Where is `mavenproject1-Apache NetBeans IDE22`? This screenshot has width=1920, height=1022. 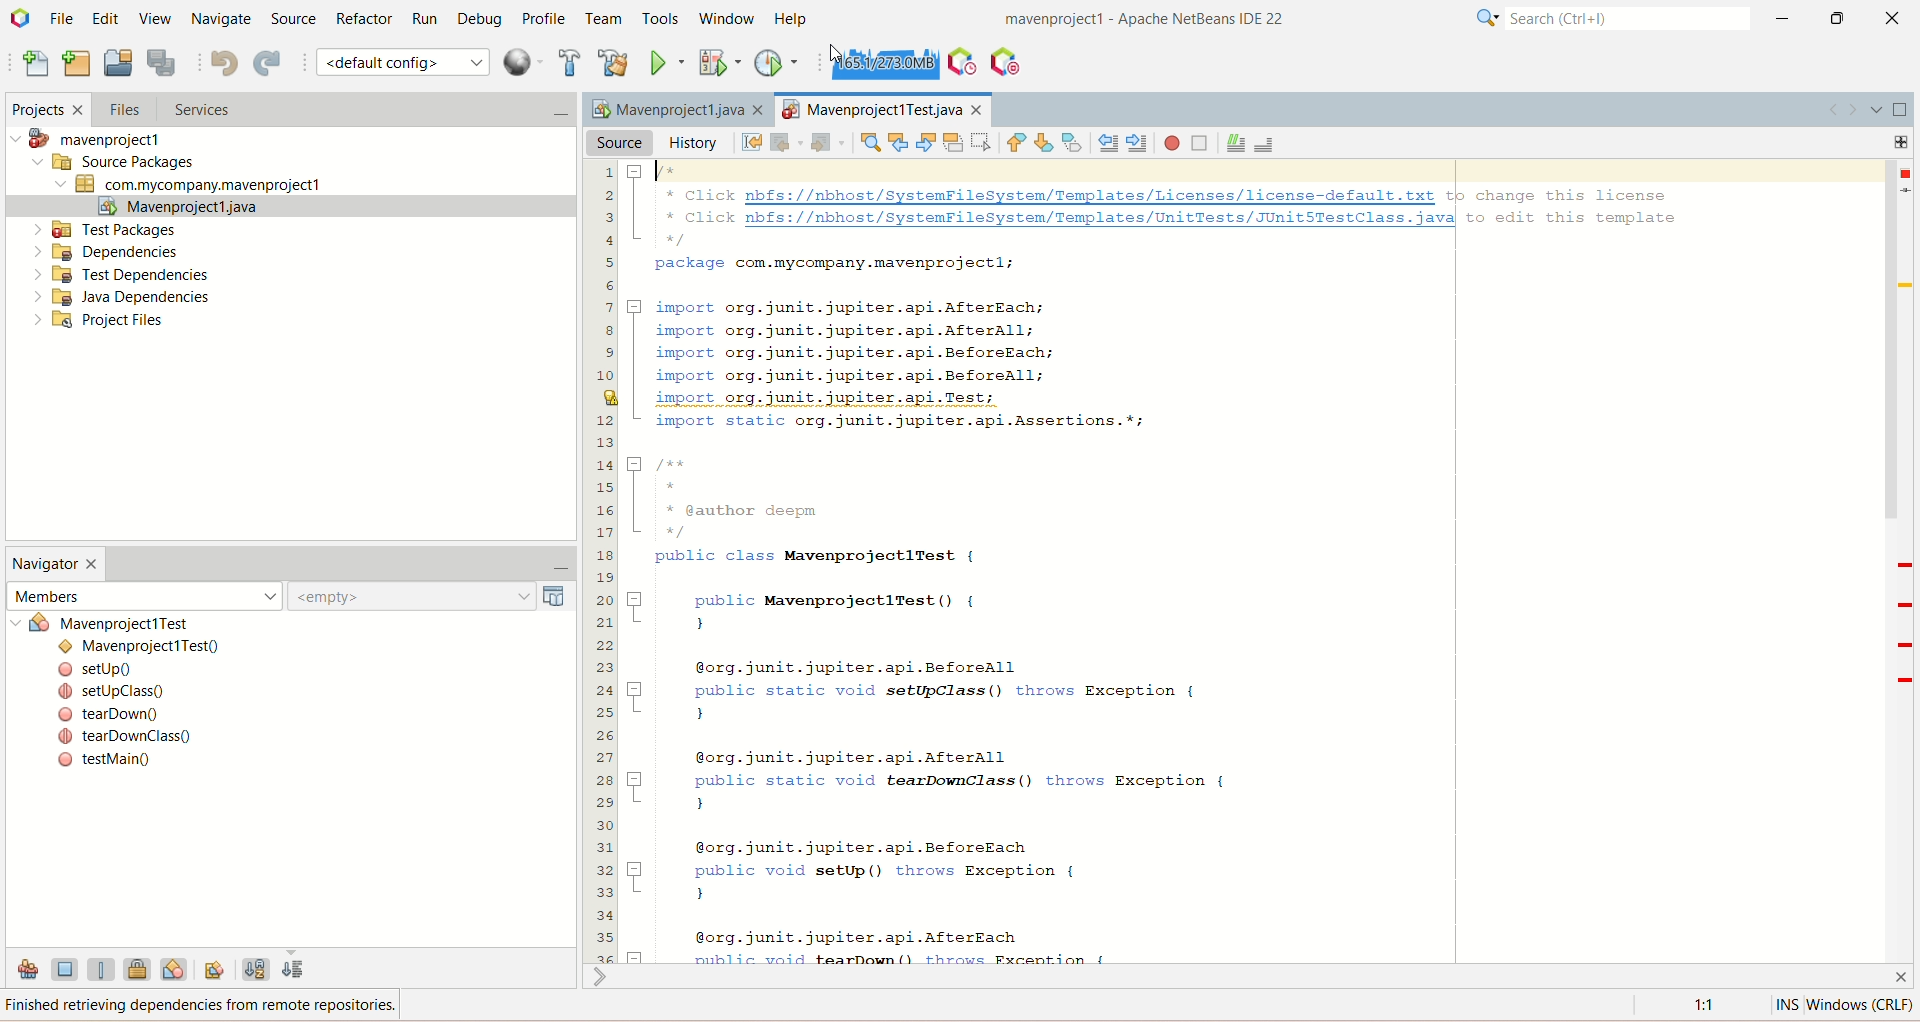 mavenproject1-Apache NetBeans IDE22 is located at coordinates (1095, 21).